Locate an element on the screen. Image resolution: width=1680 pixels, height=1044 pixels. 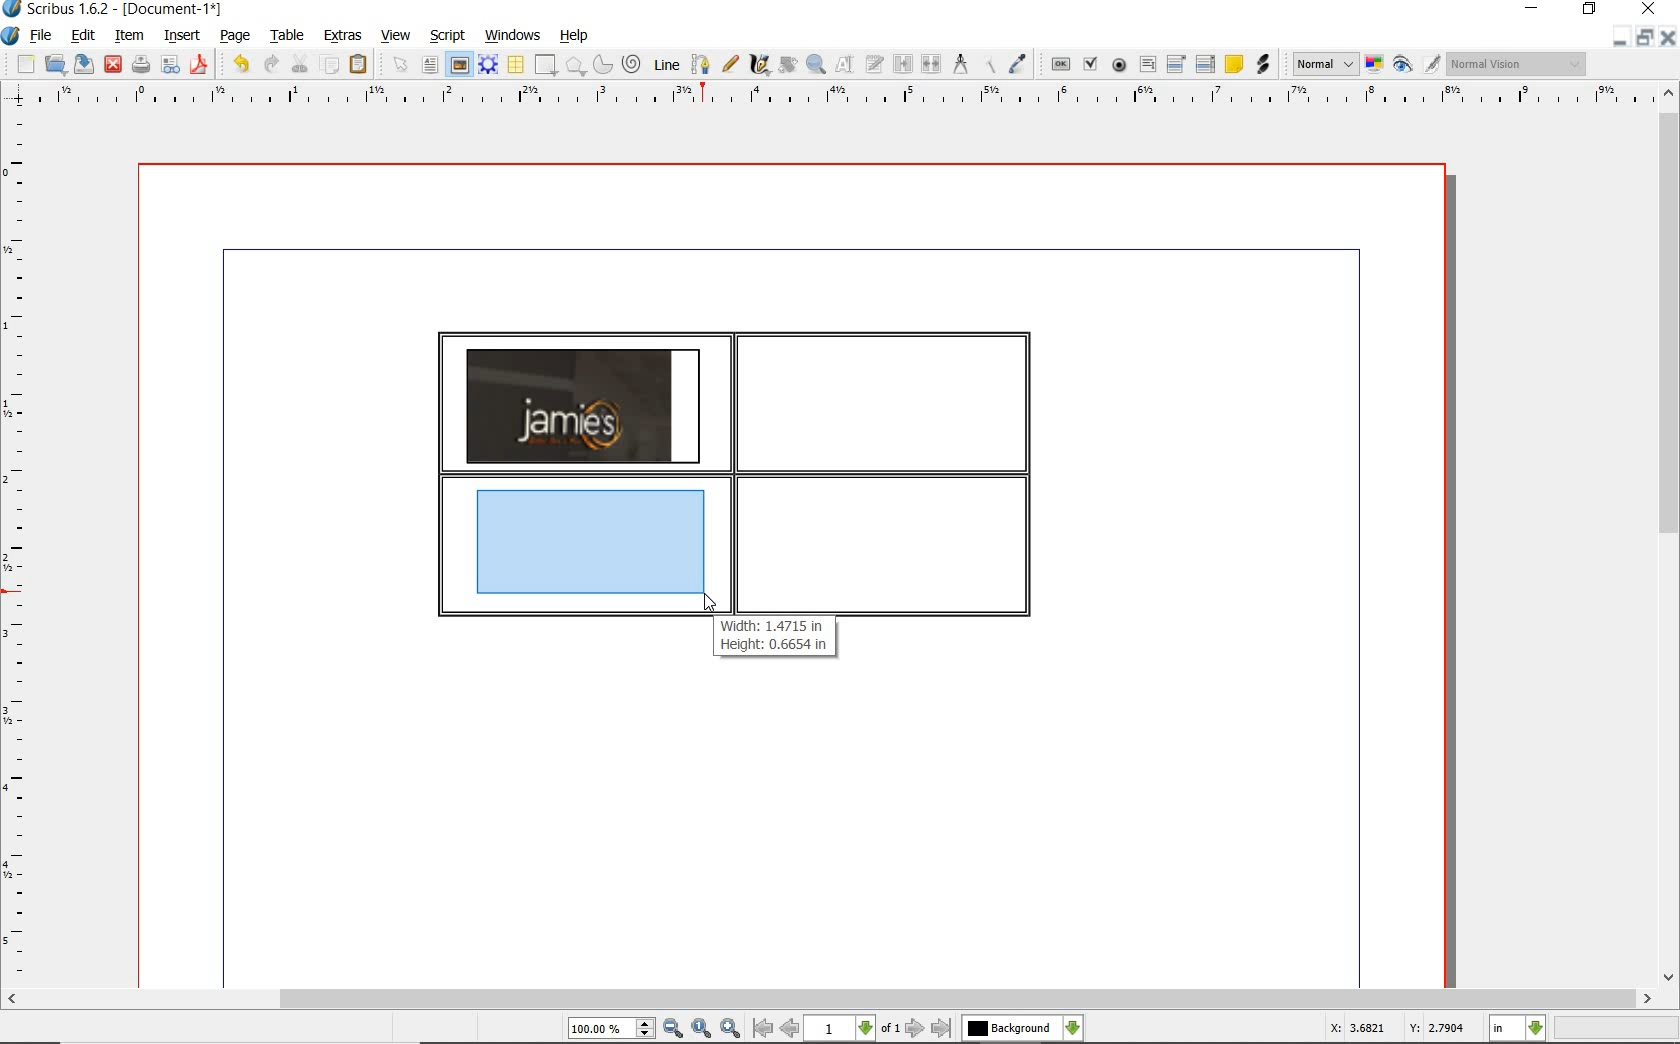
text frame is located at coordinates (431, 67).